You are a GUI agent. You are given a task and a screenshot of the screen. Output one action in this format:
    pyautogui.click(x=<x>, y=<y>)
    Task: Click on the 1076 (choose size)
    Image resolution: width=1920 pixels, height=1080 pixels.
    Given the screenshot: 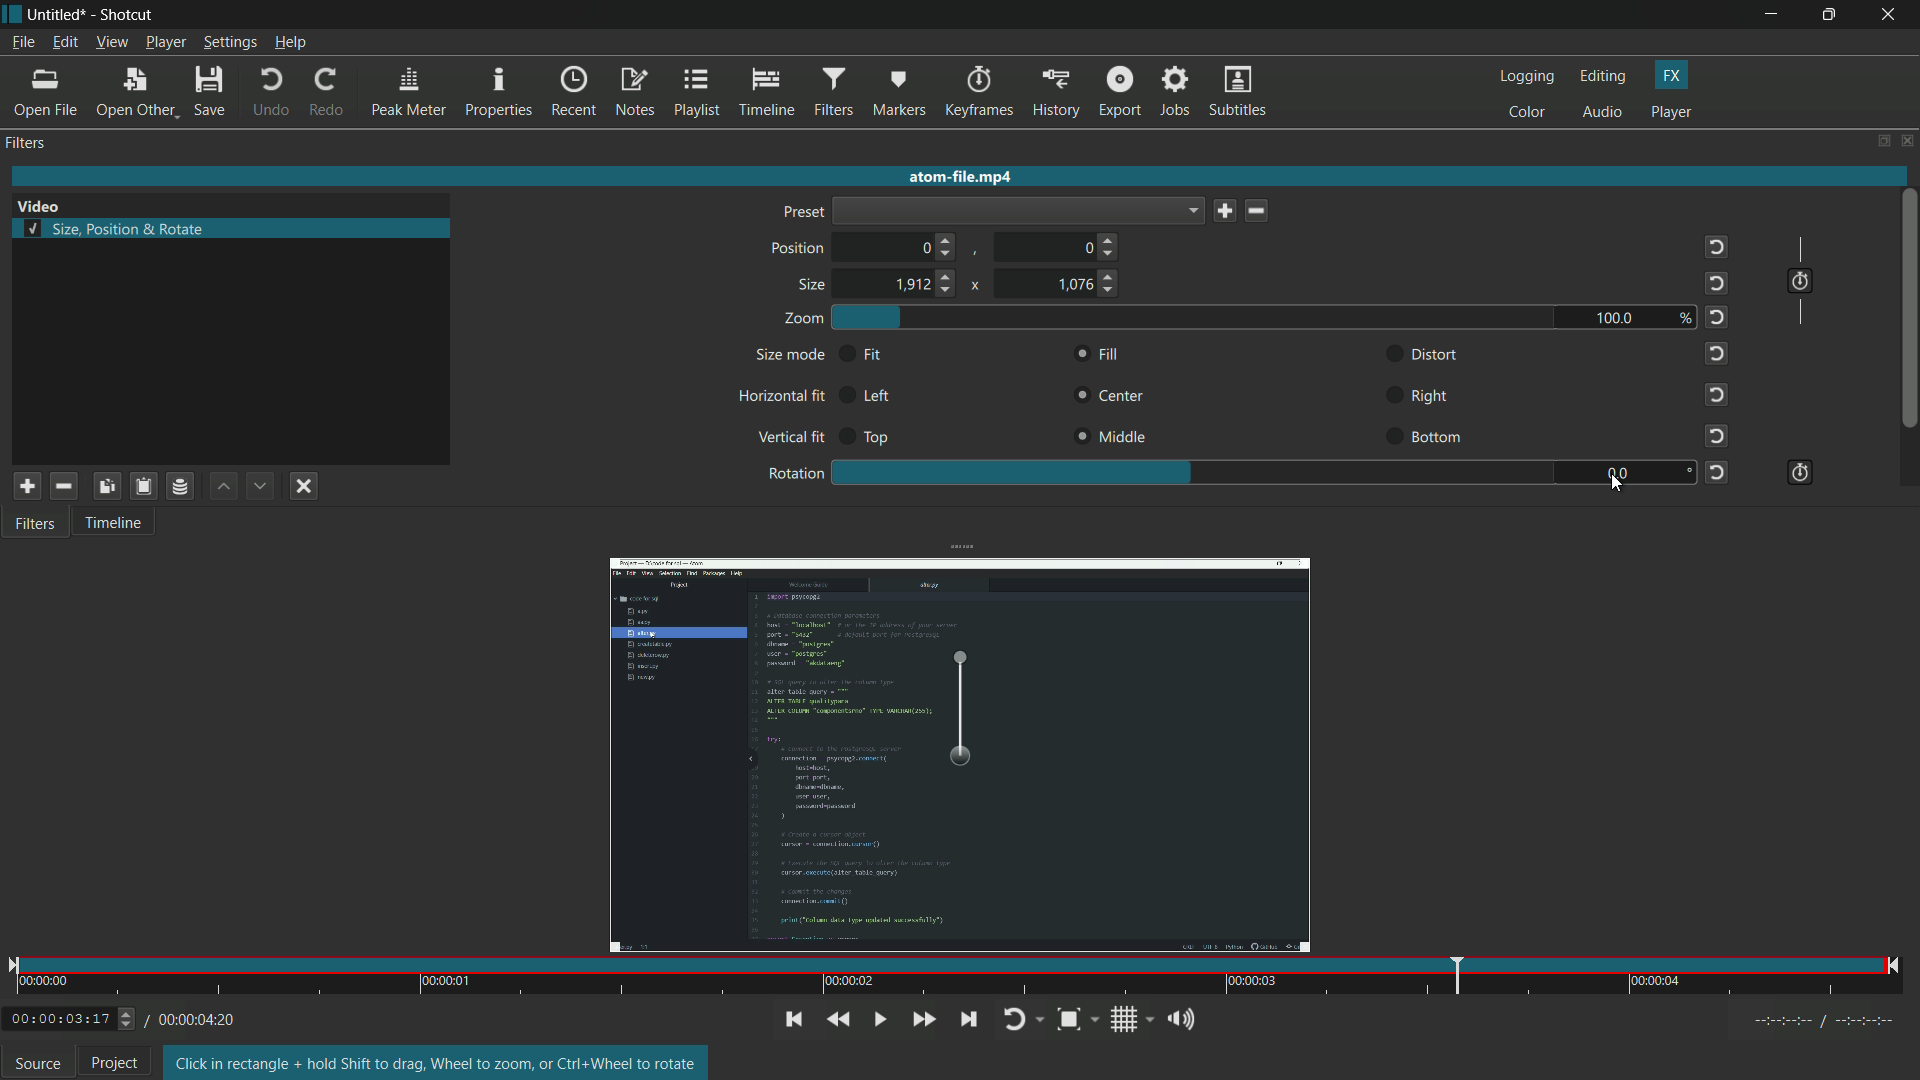 What is the action you would take?
    pyautogui.click(x=1090, y=284)
    